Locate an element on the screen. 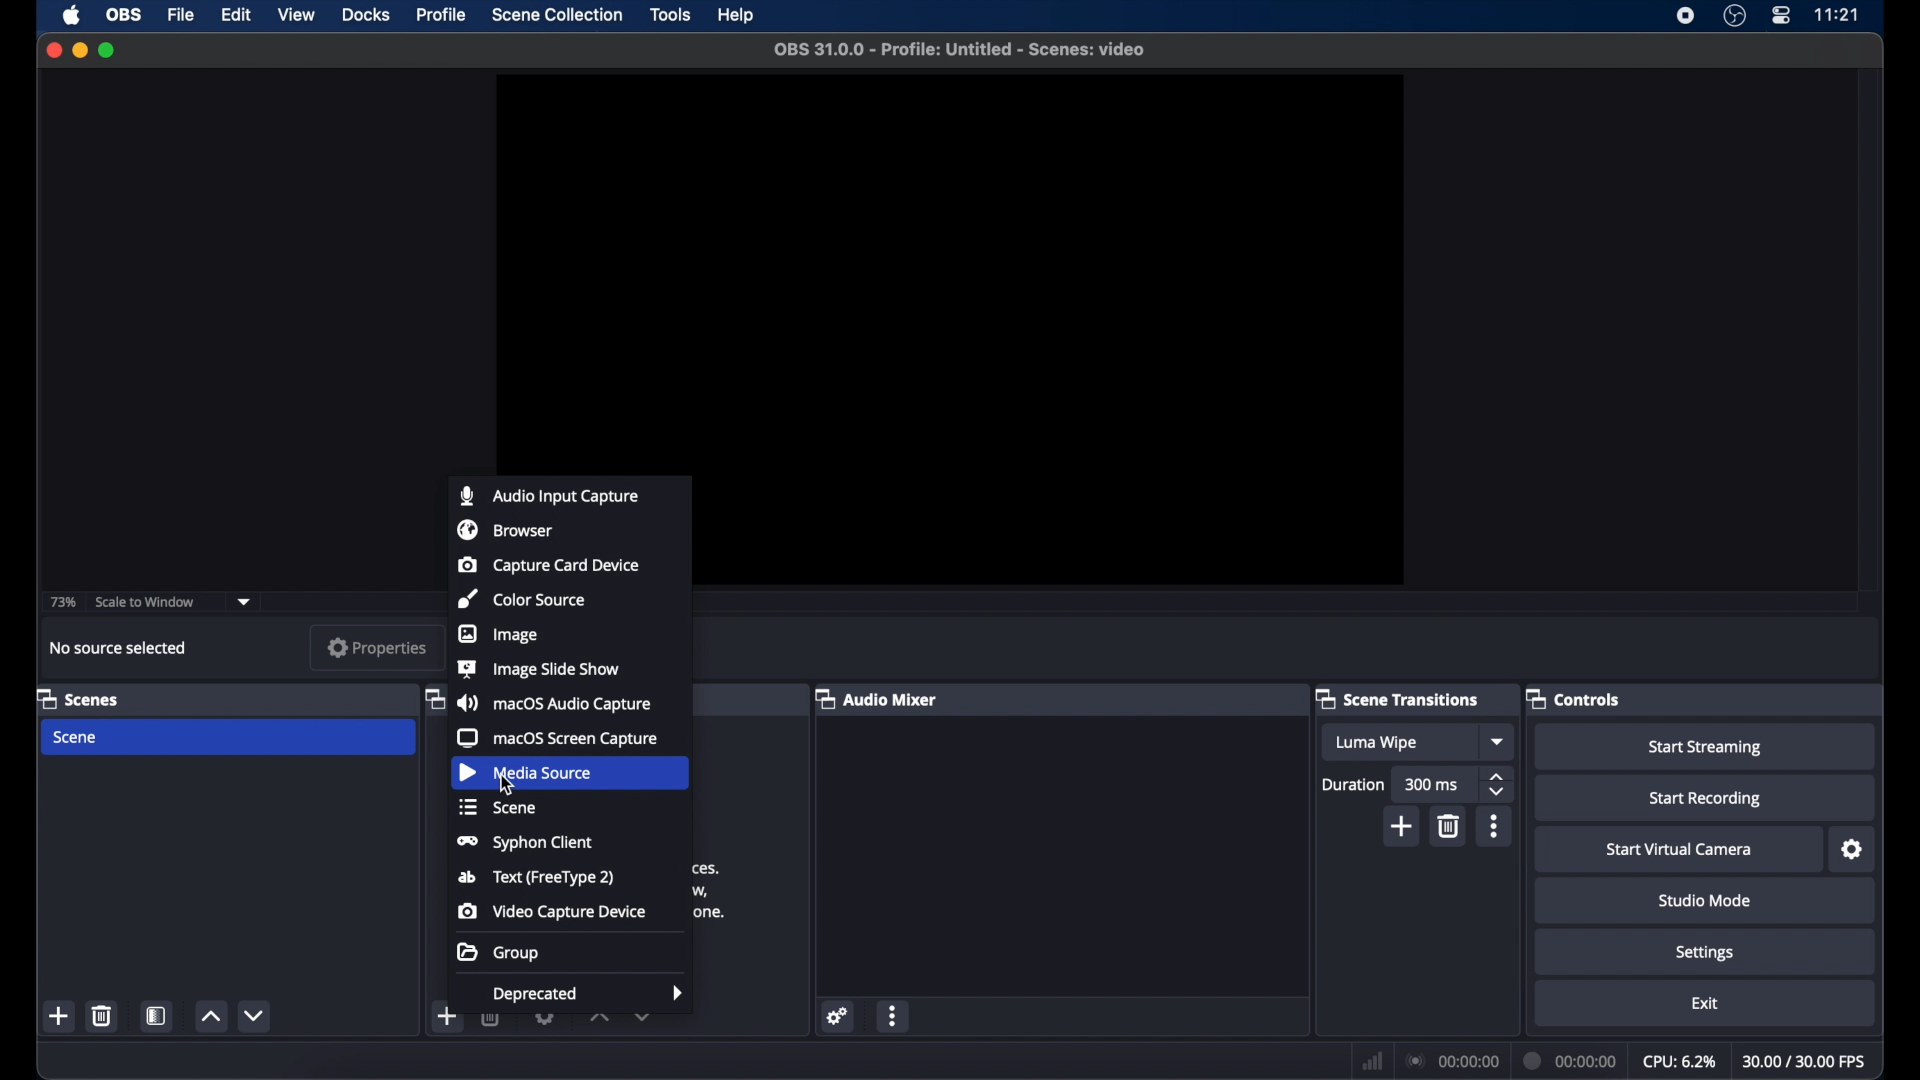  delete is located at coordinates (1450, 826).